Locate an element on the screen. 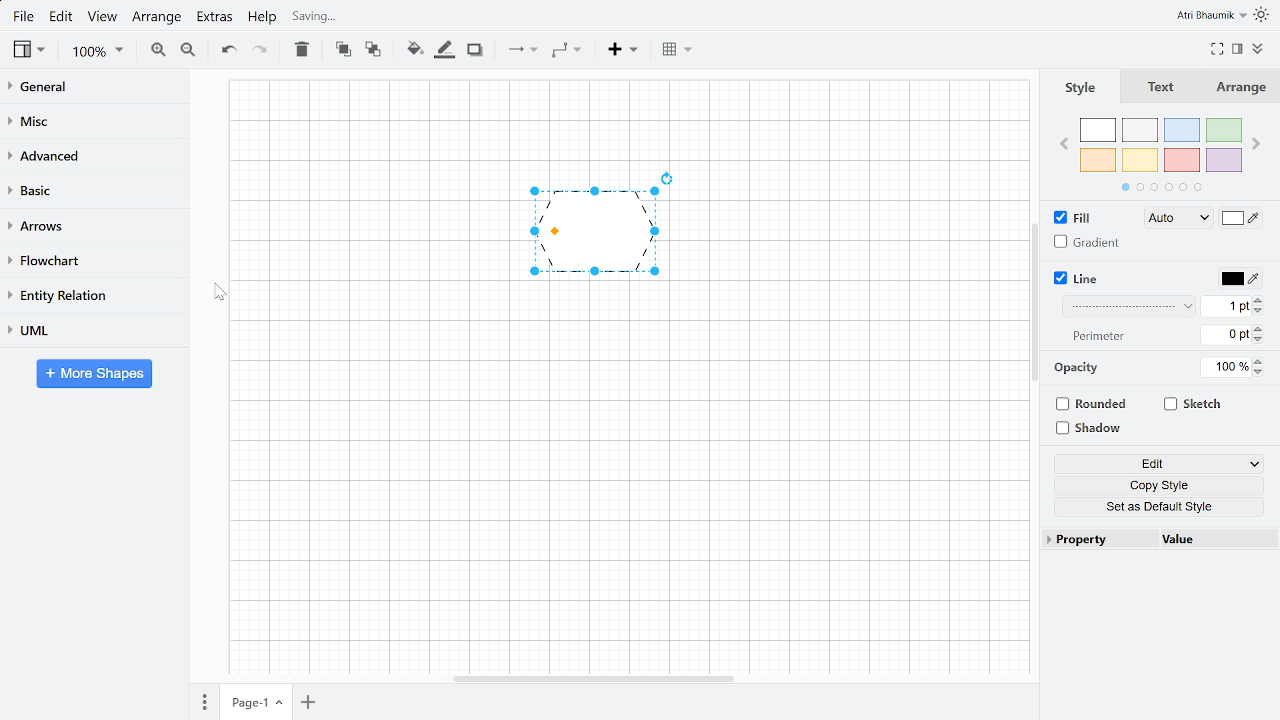 Image resolution: width=1280 pixels, height=720 pixels. Shadow is located at coordinates (478, 50).